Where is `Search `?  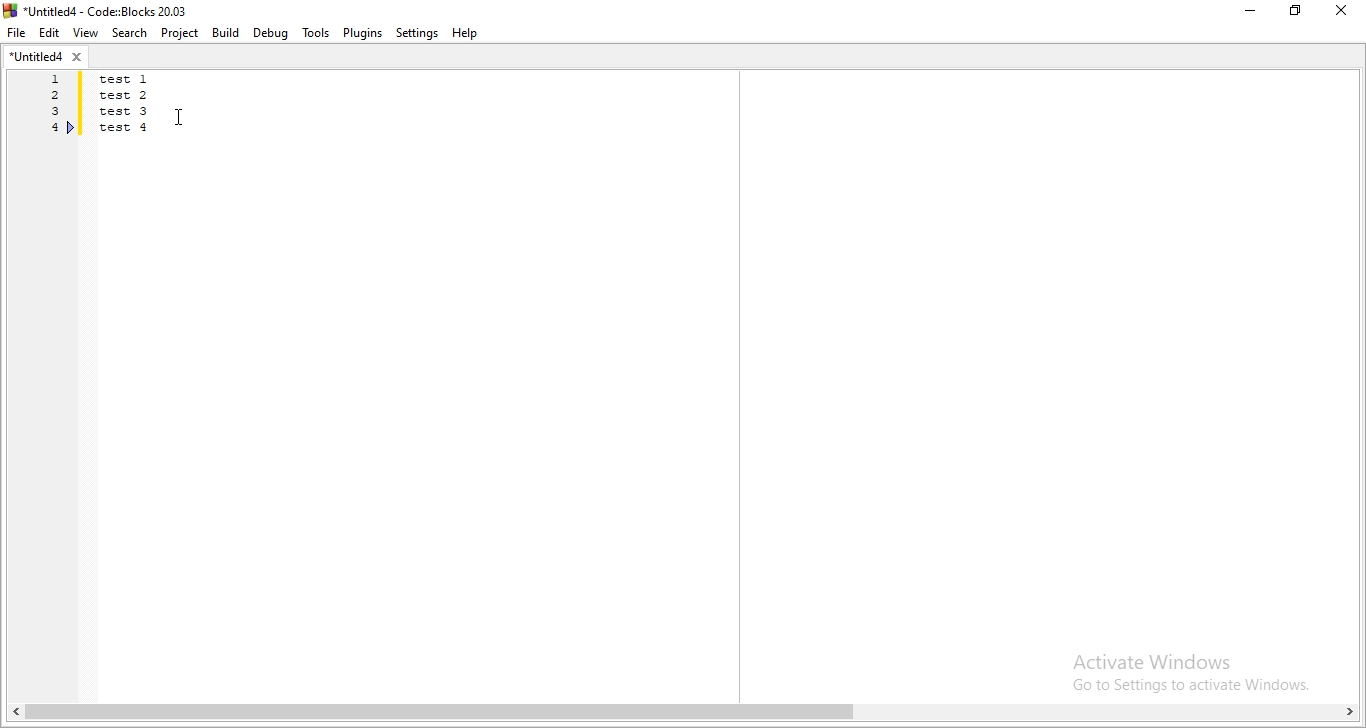 Search  is located at coordinates (126, 33).